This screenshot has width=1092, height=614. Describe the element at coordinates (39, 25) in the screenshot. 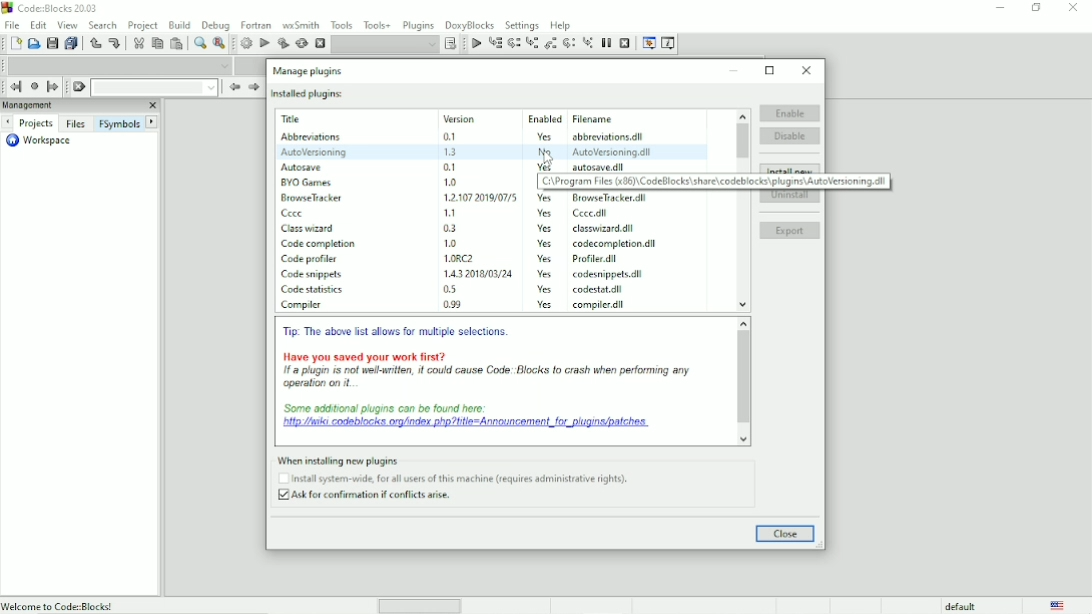

I see `Edit` at that location.